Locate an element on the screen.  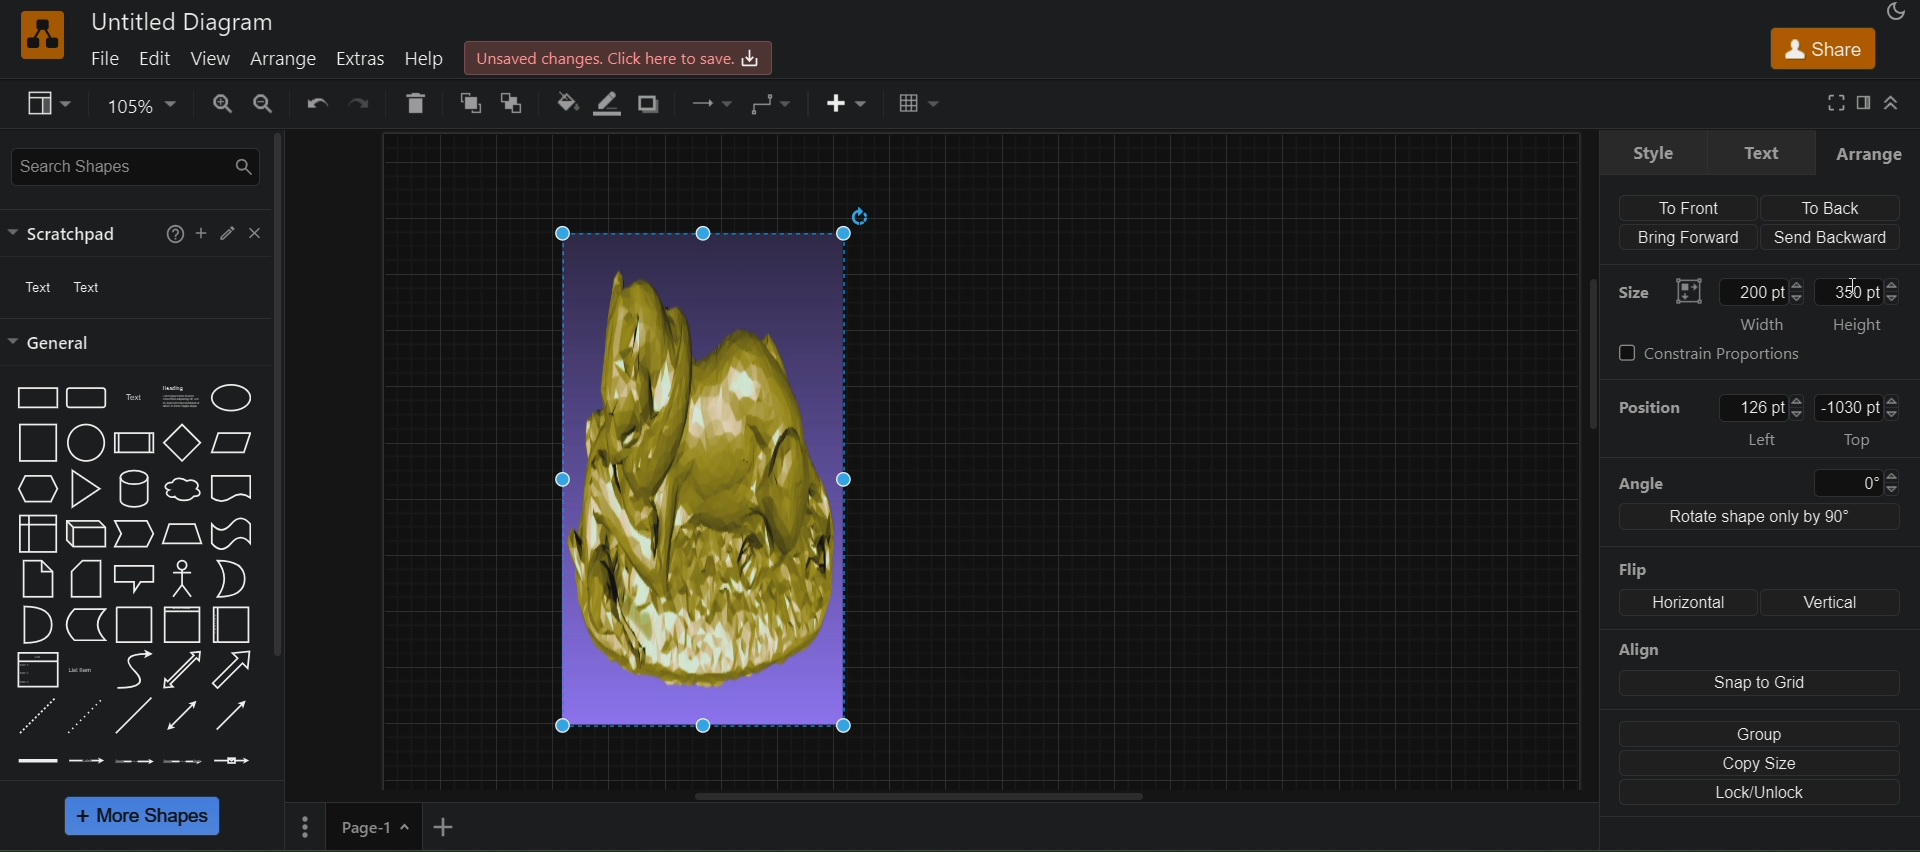
undo is located at coordinates (315, 105).